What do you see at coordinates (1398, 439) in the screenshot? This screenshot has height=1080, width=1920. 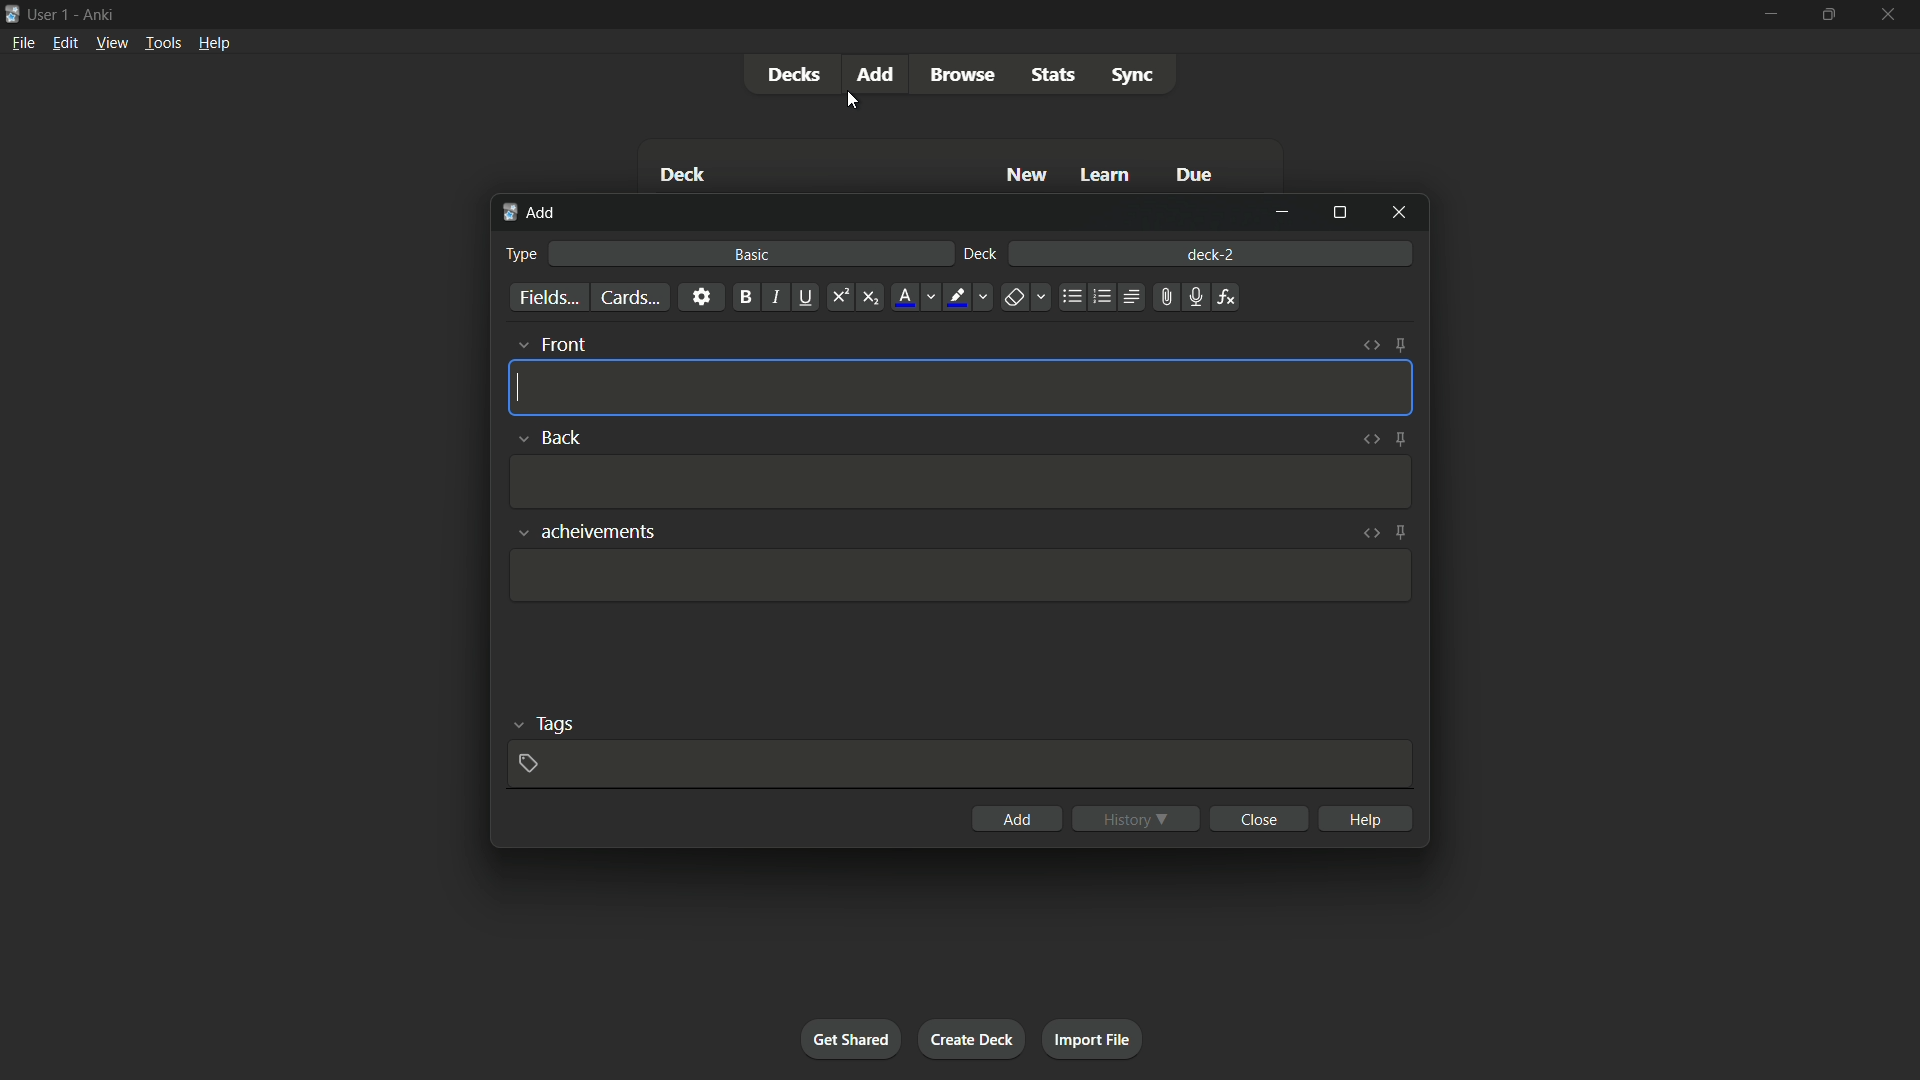 I see `toggle sticky` at bounding box center [1398, 439].